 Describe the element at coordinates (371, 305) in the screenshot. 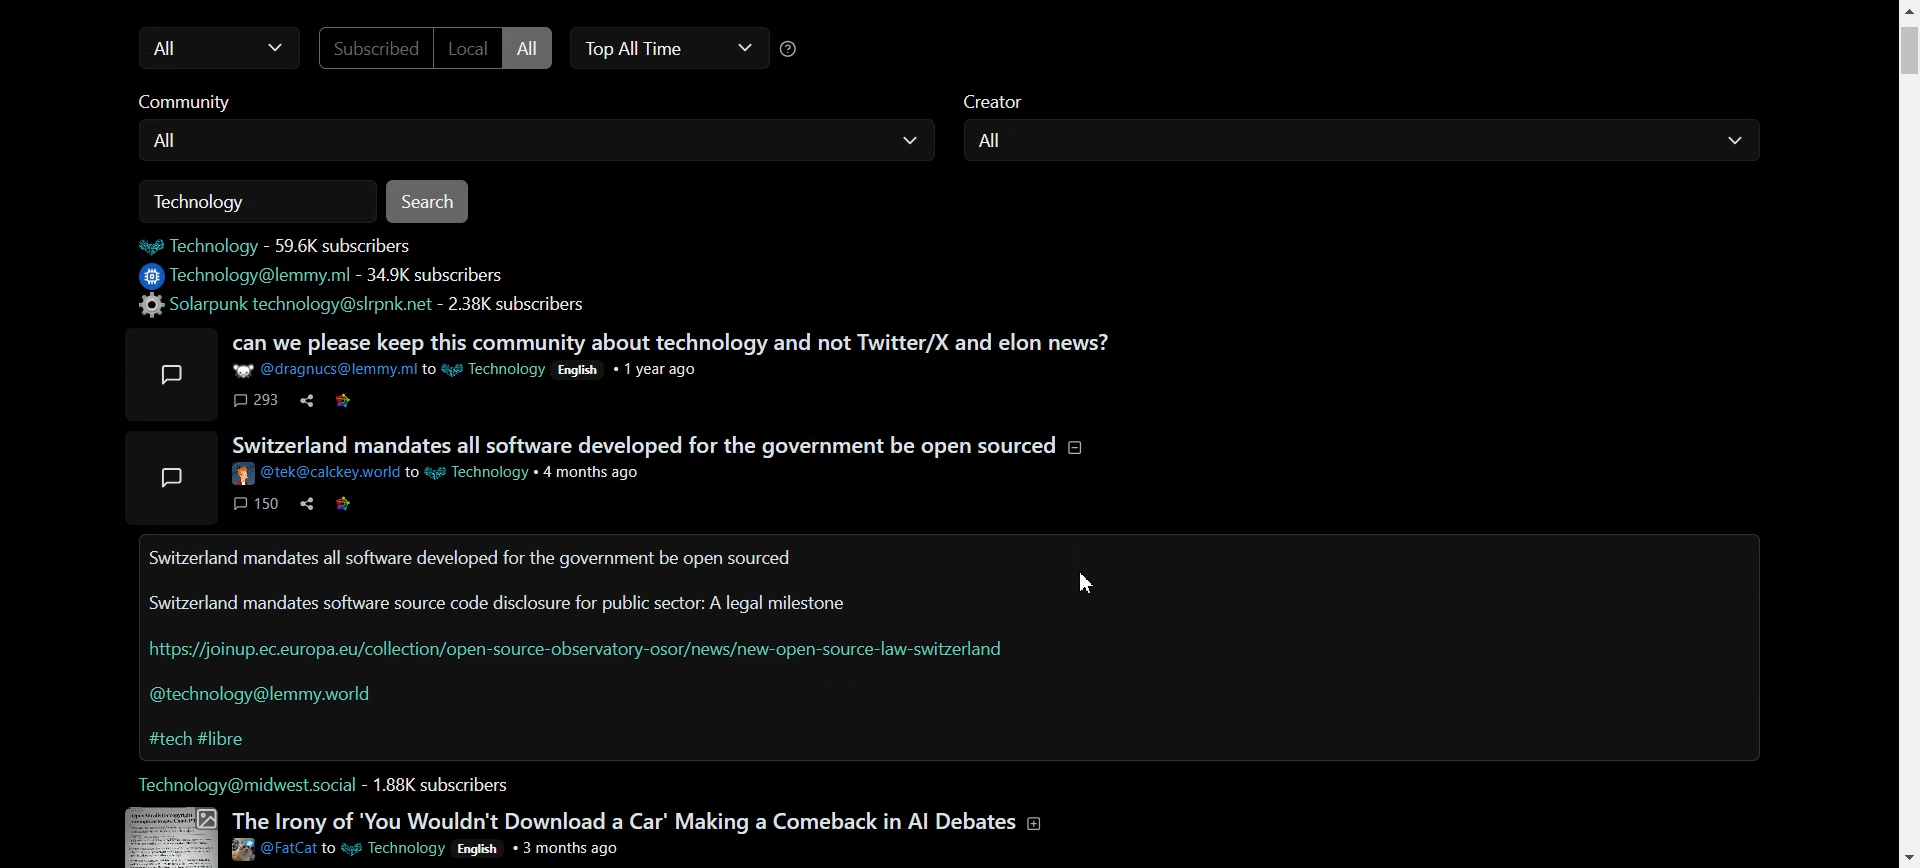

I see `Solarpunk technology@slrpnk.net - 2.38K subscribers` at that location.